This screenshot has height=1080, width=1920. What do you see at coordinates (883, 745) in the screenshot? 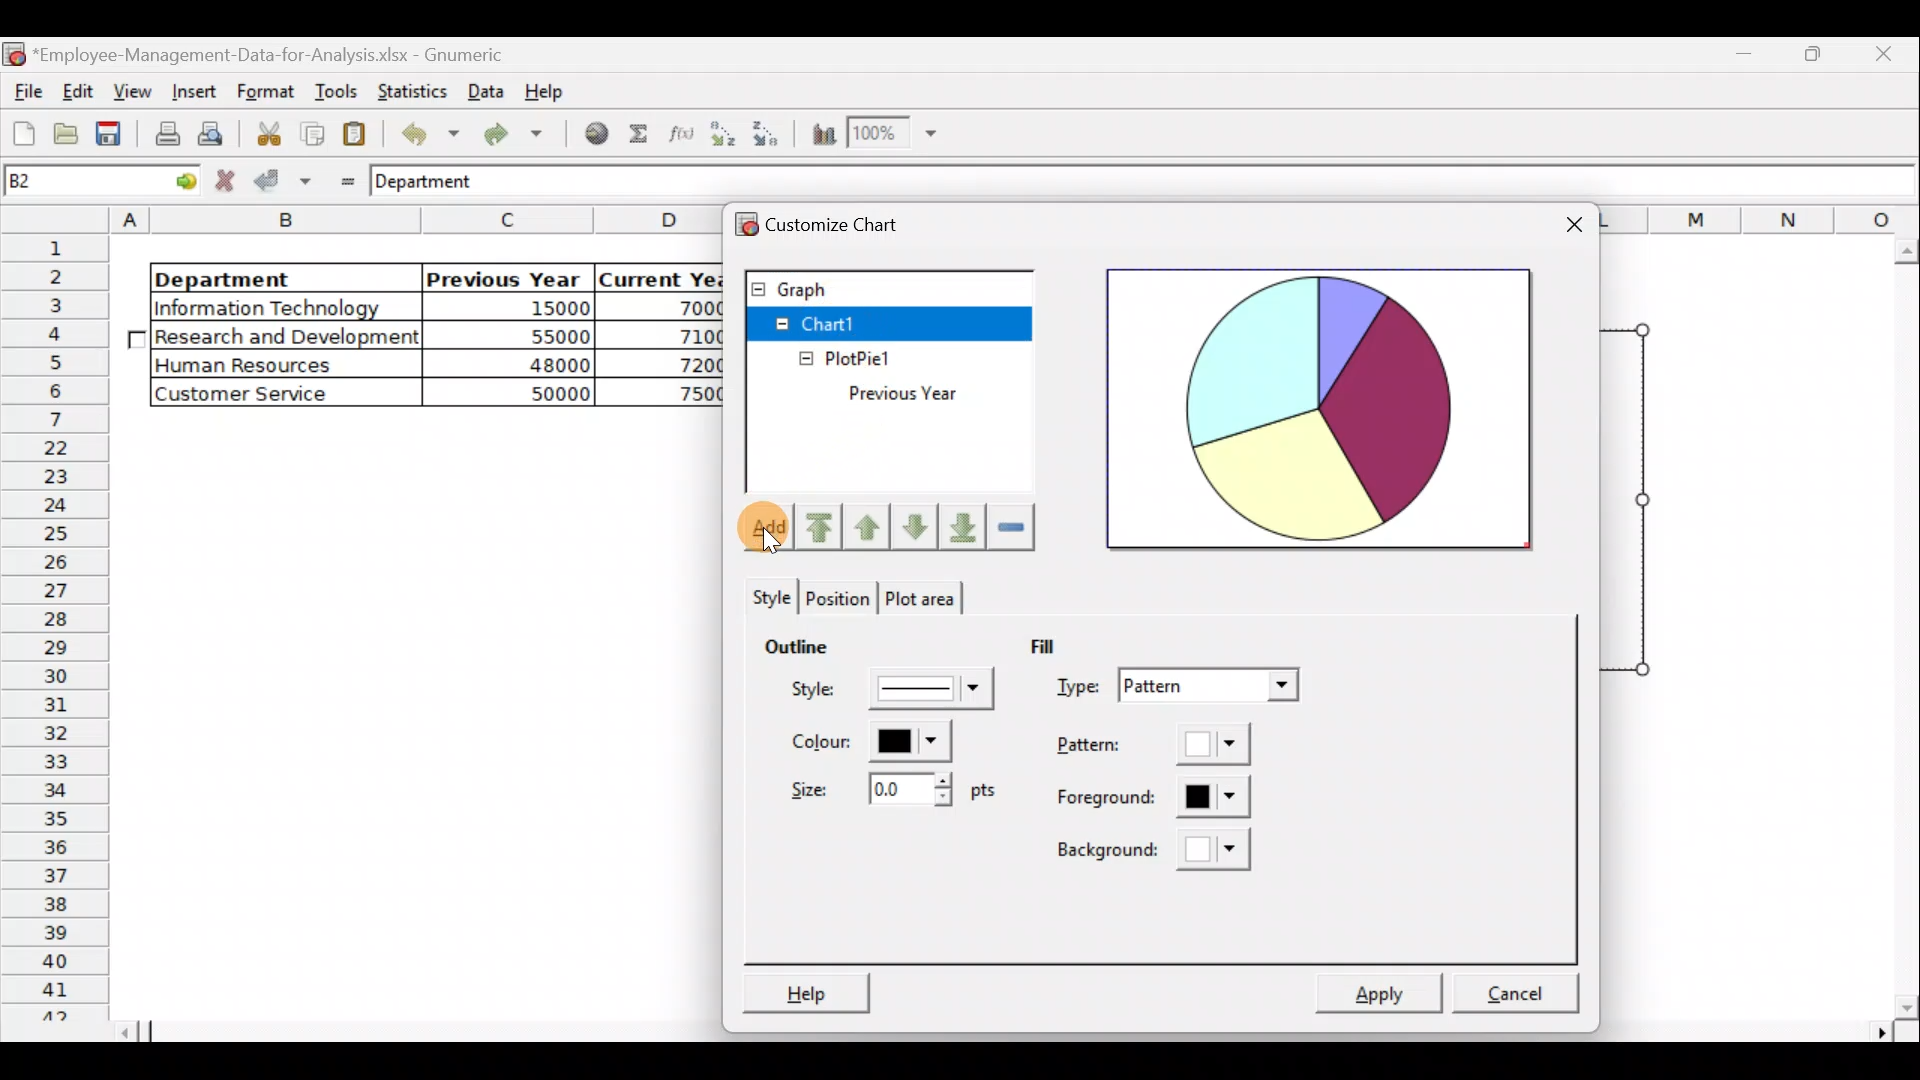
I see `Color` at bounding box center [883, 745].